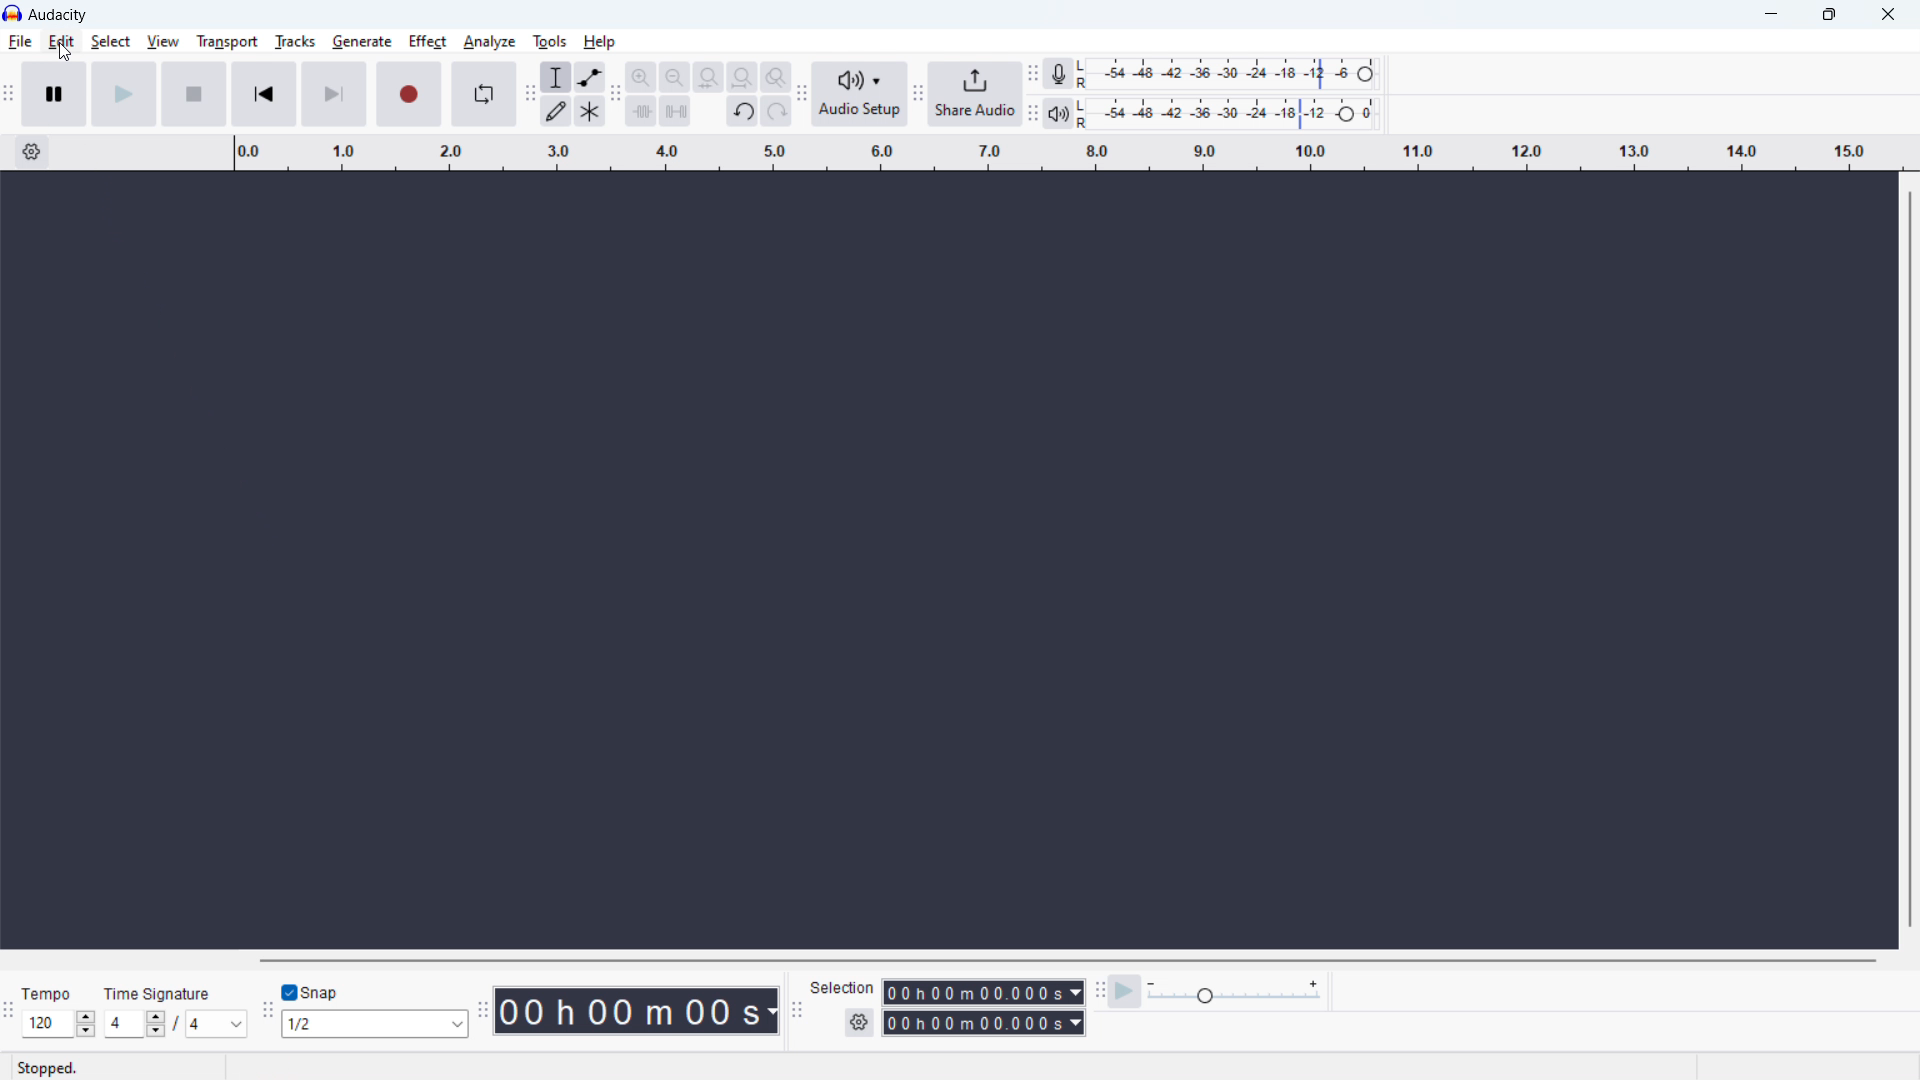  What do you see at coordinates (163, 41) in the screenshot?
I see `view` at bounding box center [163, 41].